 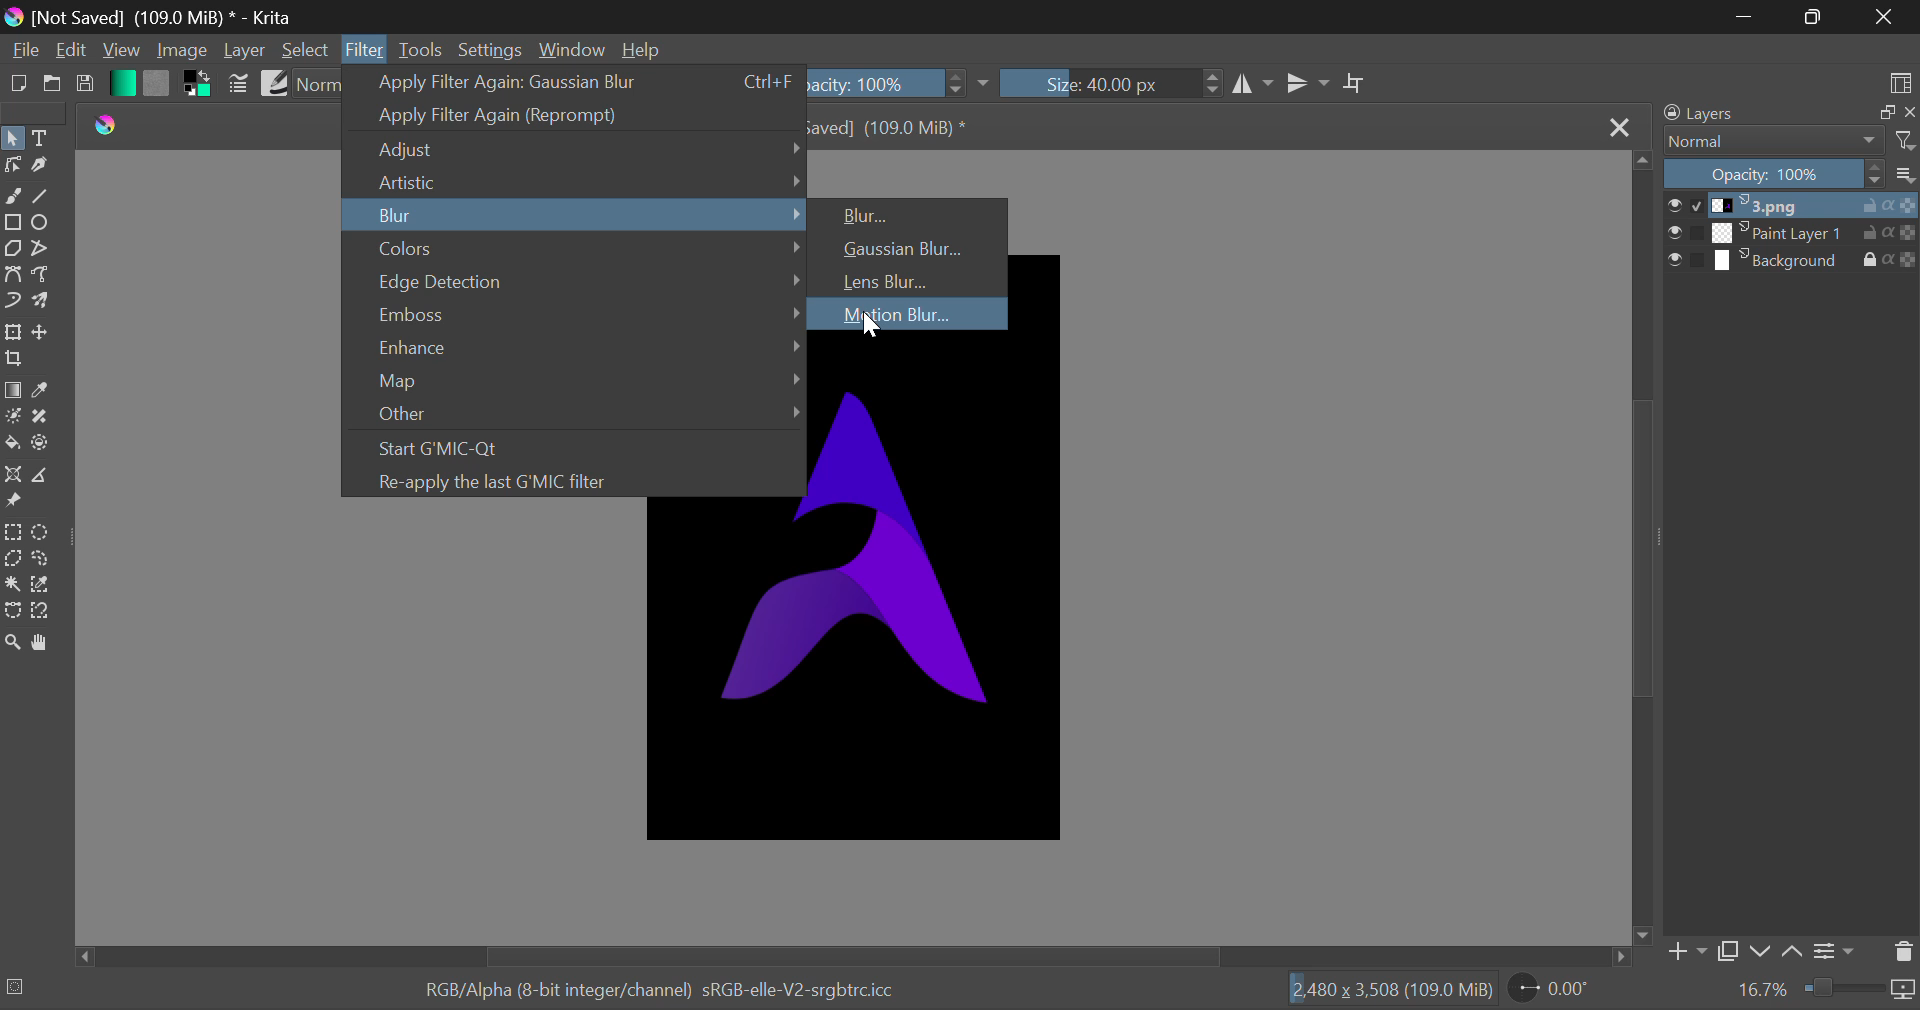 I want to click on Close, so click(x=1884, y=18).